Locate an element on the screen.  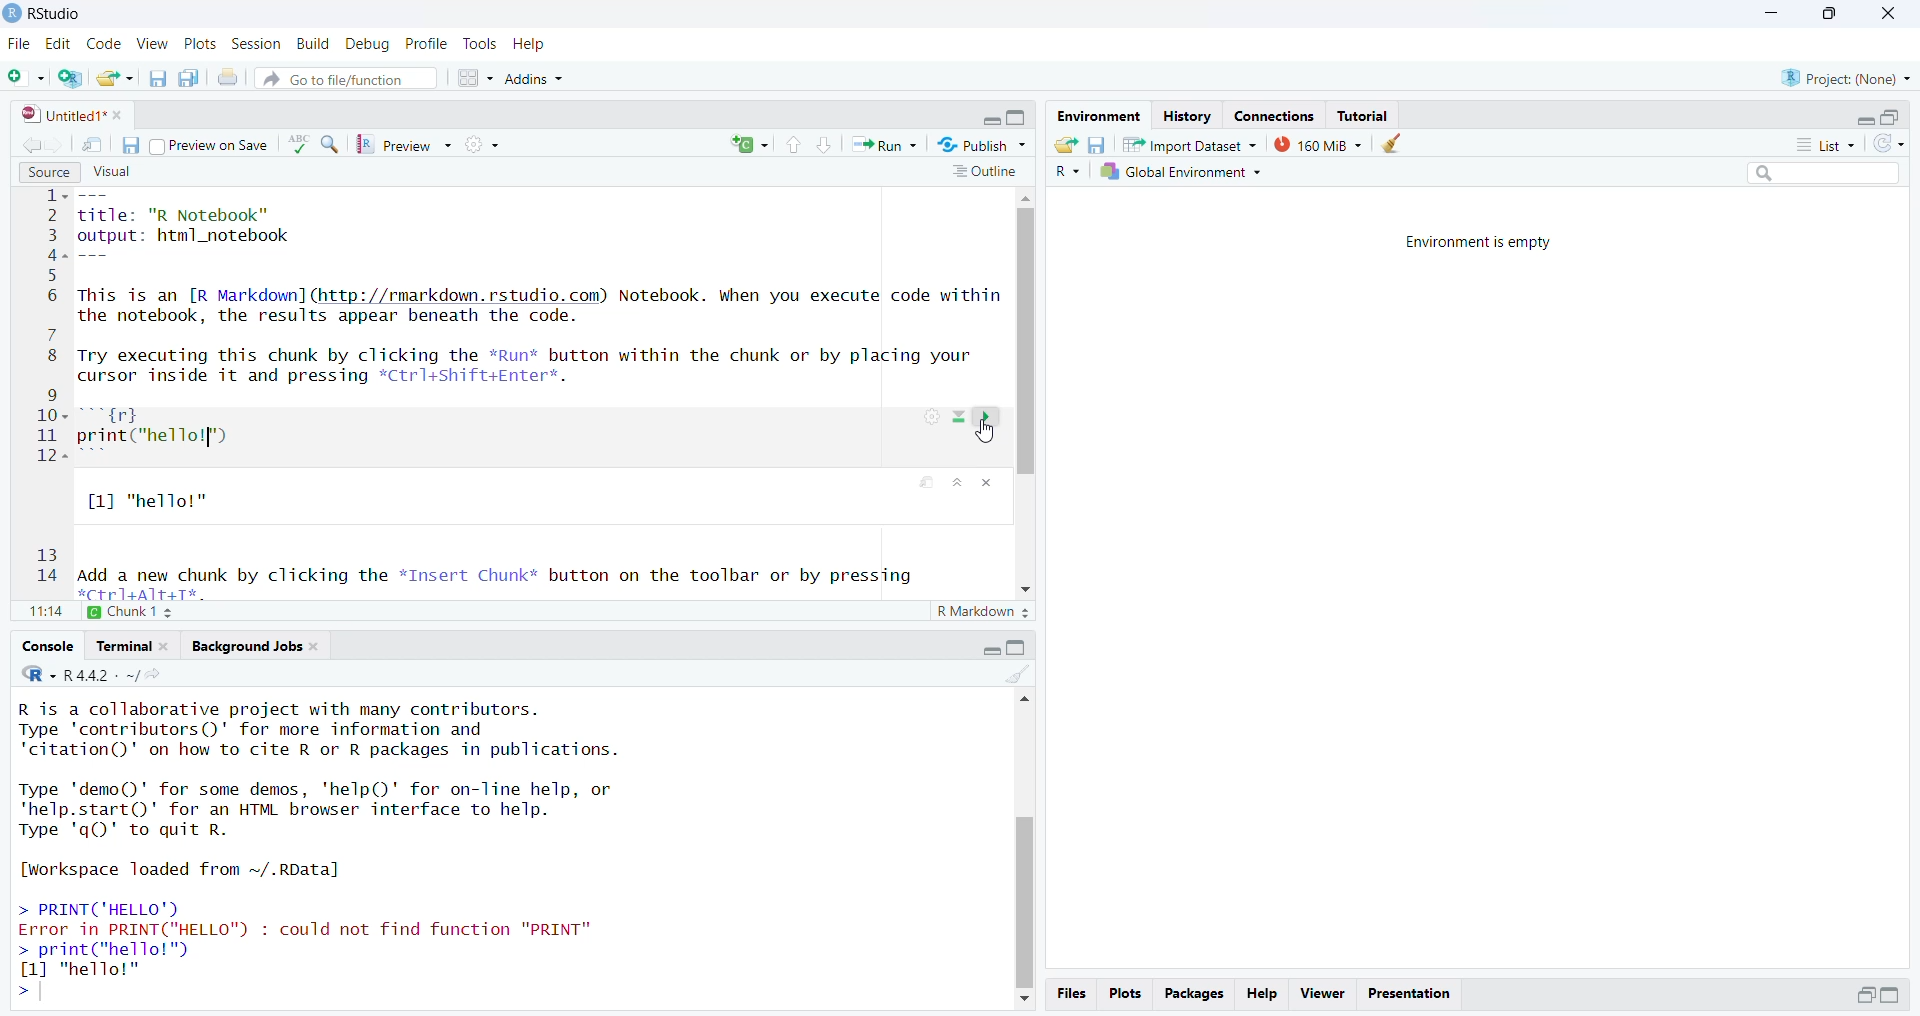
find/replace is located at coordinates (332, 147).